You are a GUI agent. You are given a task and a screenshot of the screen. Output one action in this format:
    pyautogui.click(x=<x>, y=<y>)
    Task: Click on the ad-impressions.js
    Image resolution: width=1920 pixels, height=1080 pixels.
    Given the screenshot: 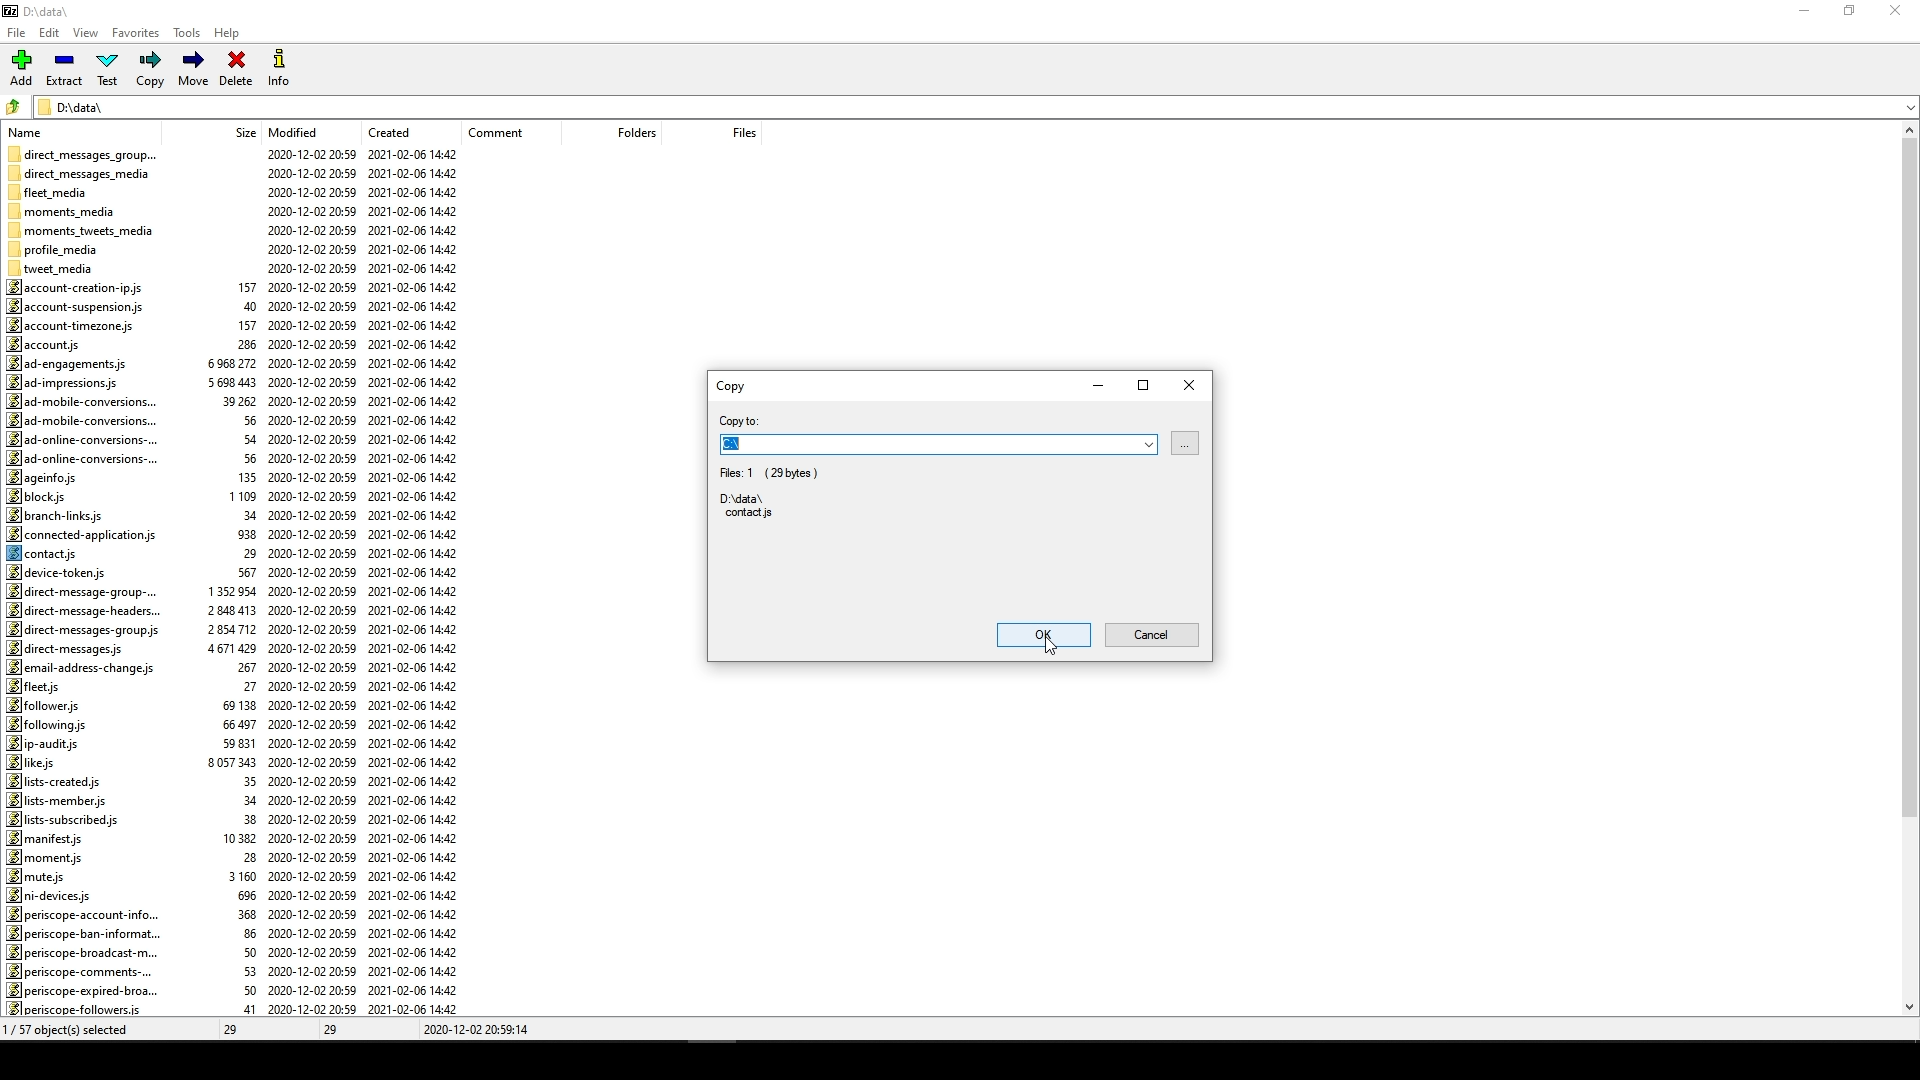 What is the action you would take?
    pyautogui.click(x=70, y=383)
    